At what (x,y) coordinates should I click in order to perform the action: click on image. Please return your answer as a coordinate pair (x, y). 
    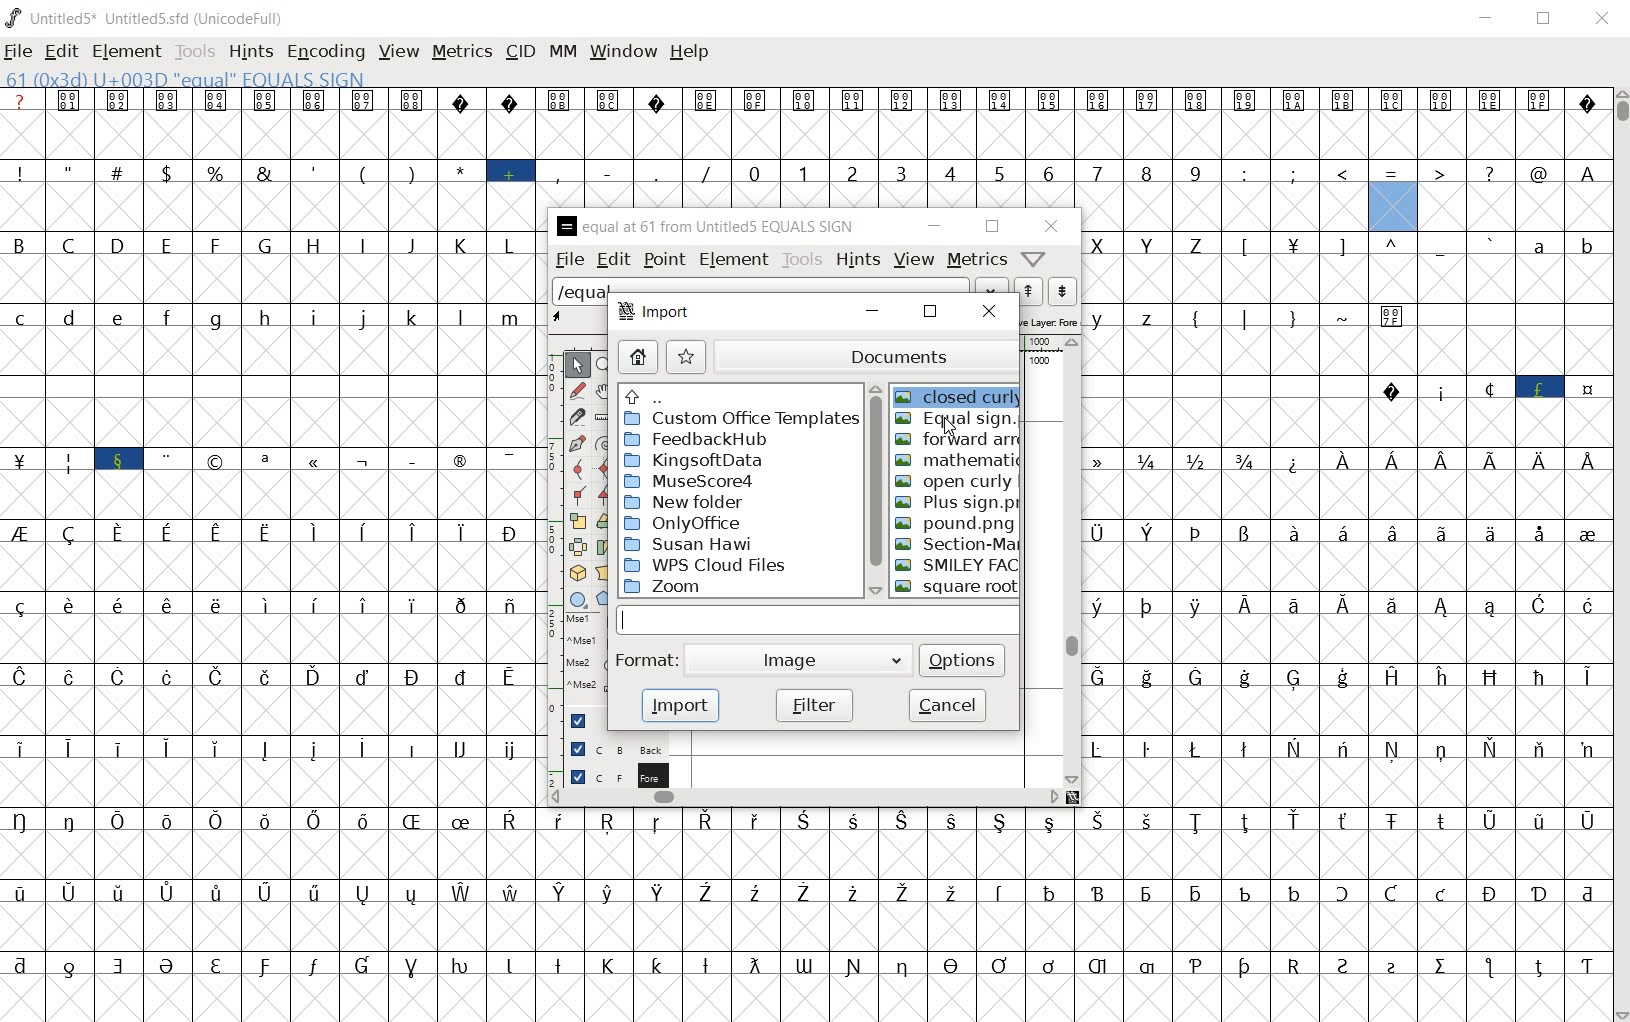
    Looking at the image, I should click on (795, 662).